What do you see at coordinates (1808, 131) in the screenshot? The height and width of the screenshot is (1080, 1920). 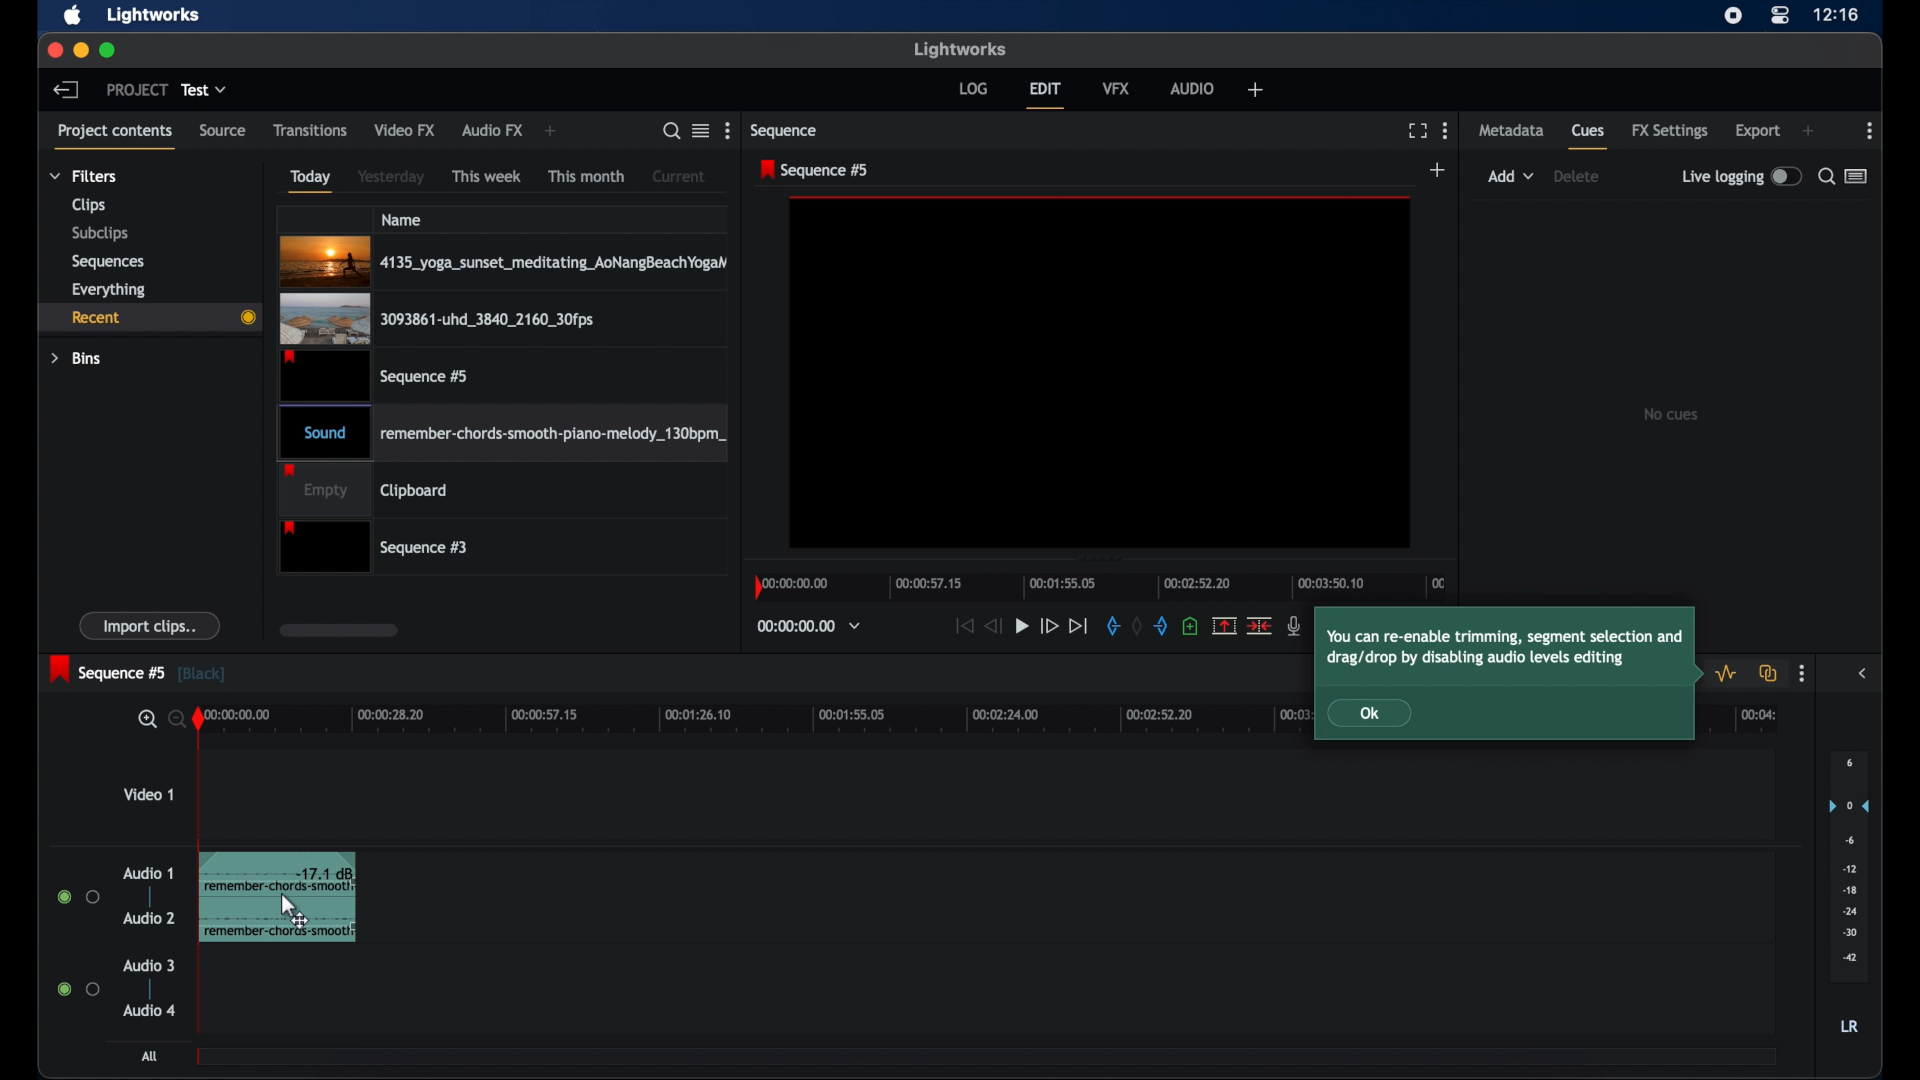 I see `add` at bounding box center [1808, 131].